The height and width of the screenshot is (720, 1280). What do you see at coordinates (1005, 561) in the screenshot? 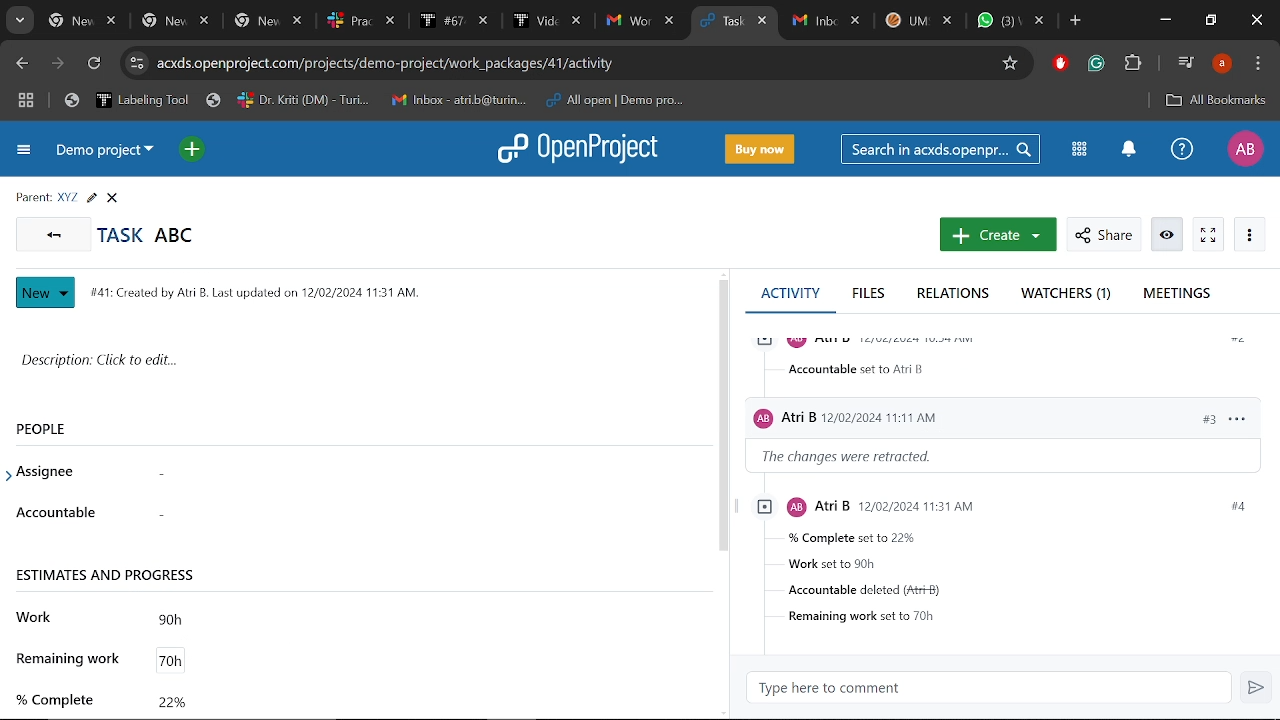
I see `Task infromstions` at bounding box center [1005, 561].